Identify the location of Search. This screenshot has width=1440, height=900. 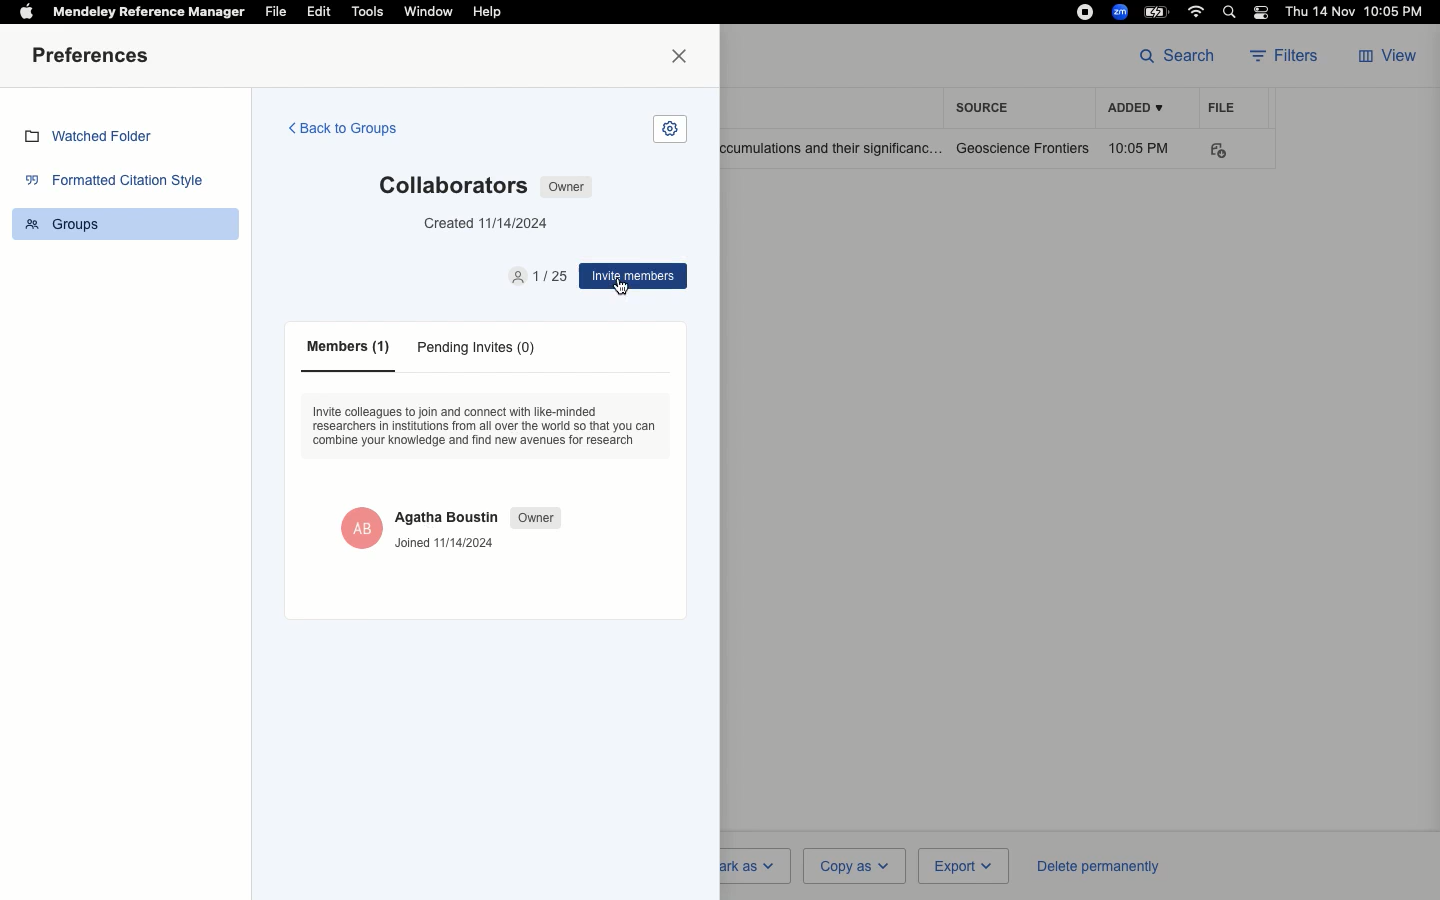
(1232, 14).